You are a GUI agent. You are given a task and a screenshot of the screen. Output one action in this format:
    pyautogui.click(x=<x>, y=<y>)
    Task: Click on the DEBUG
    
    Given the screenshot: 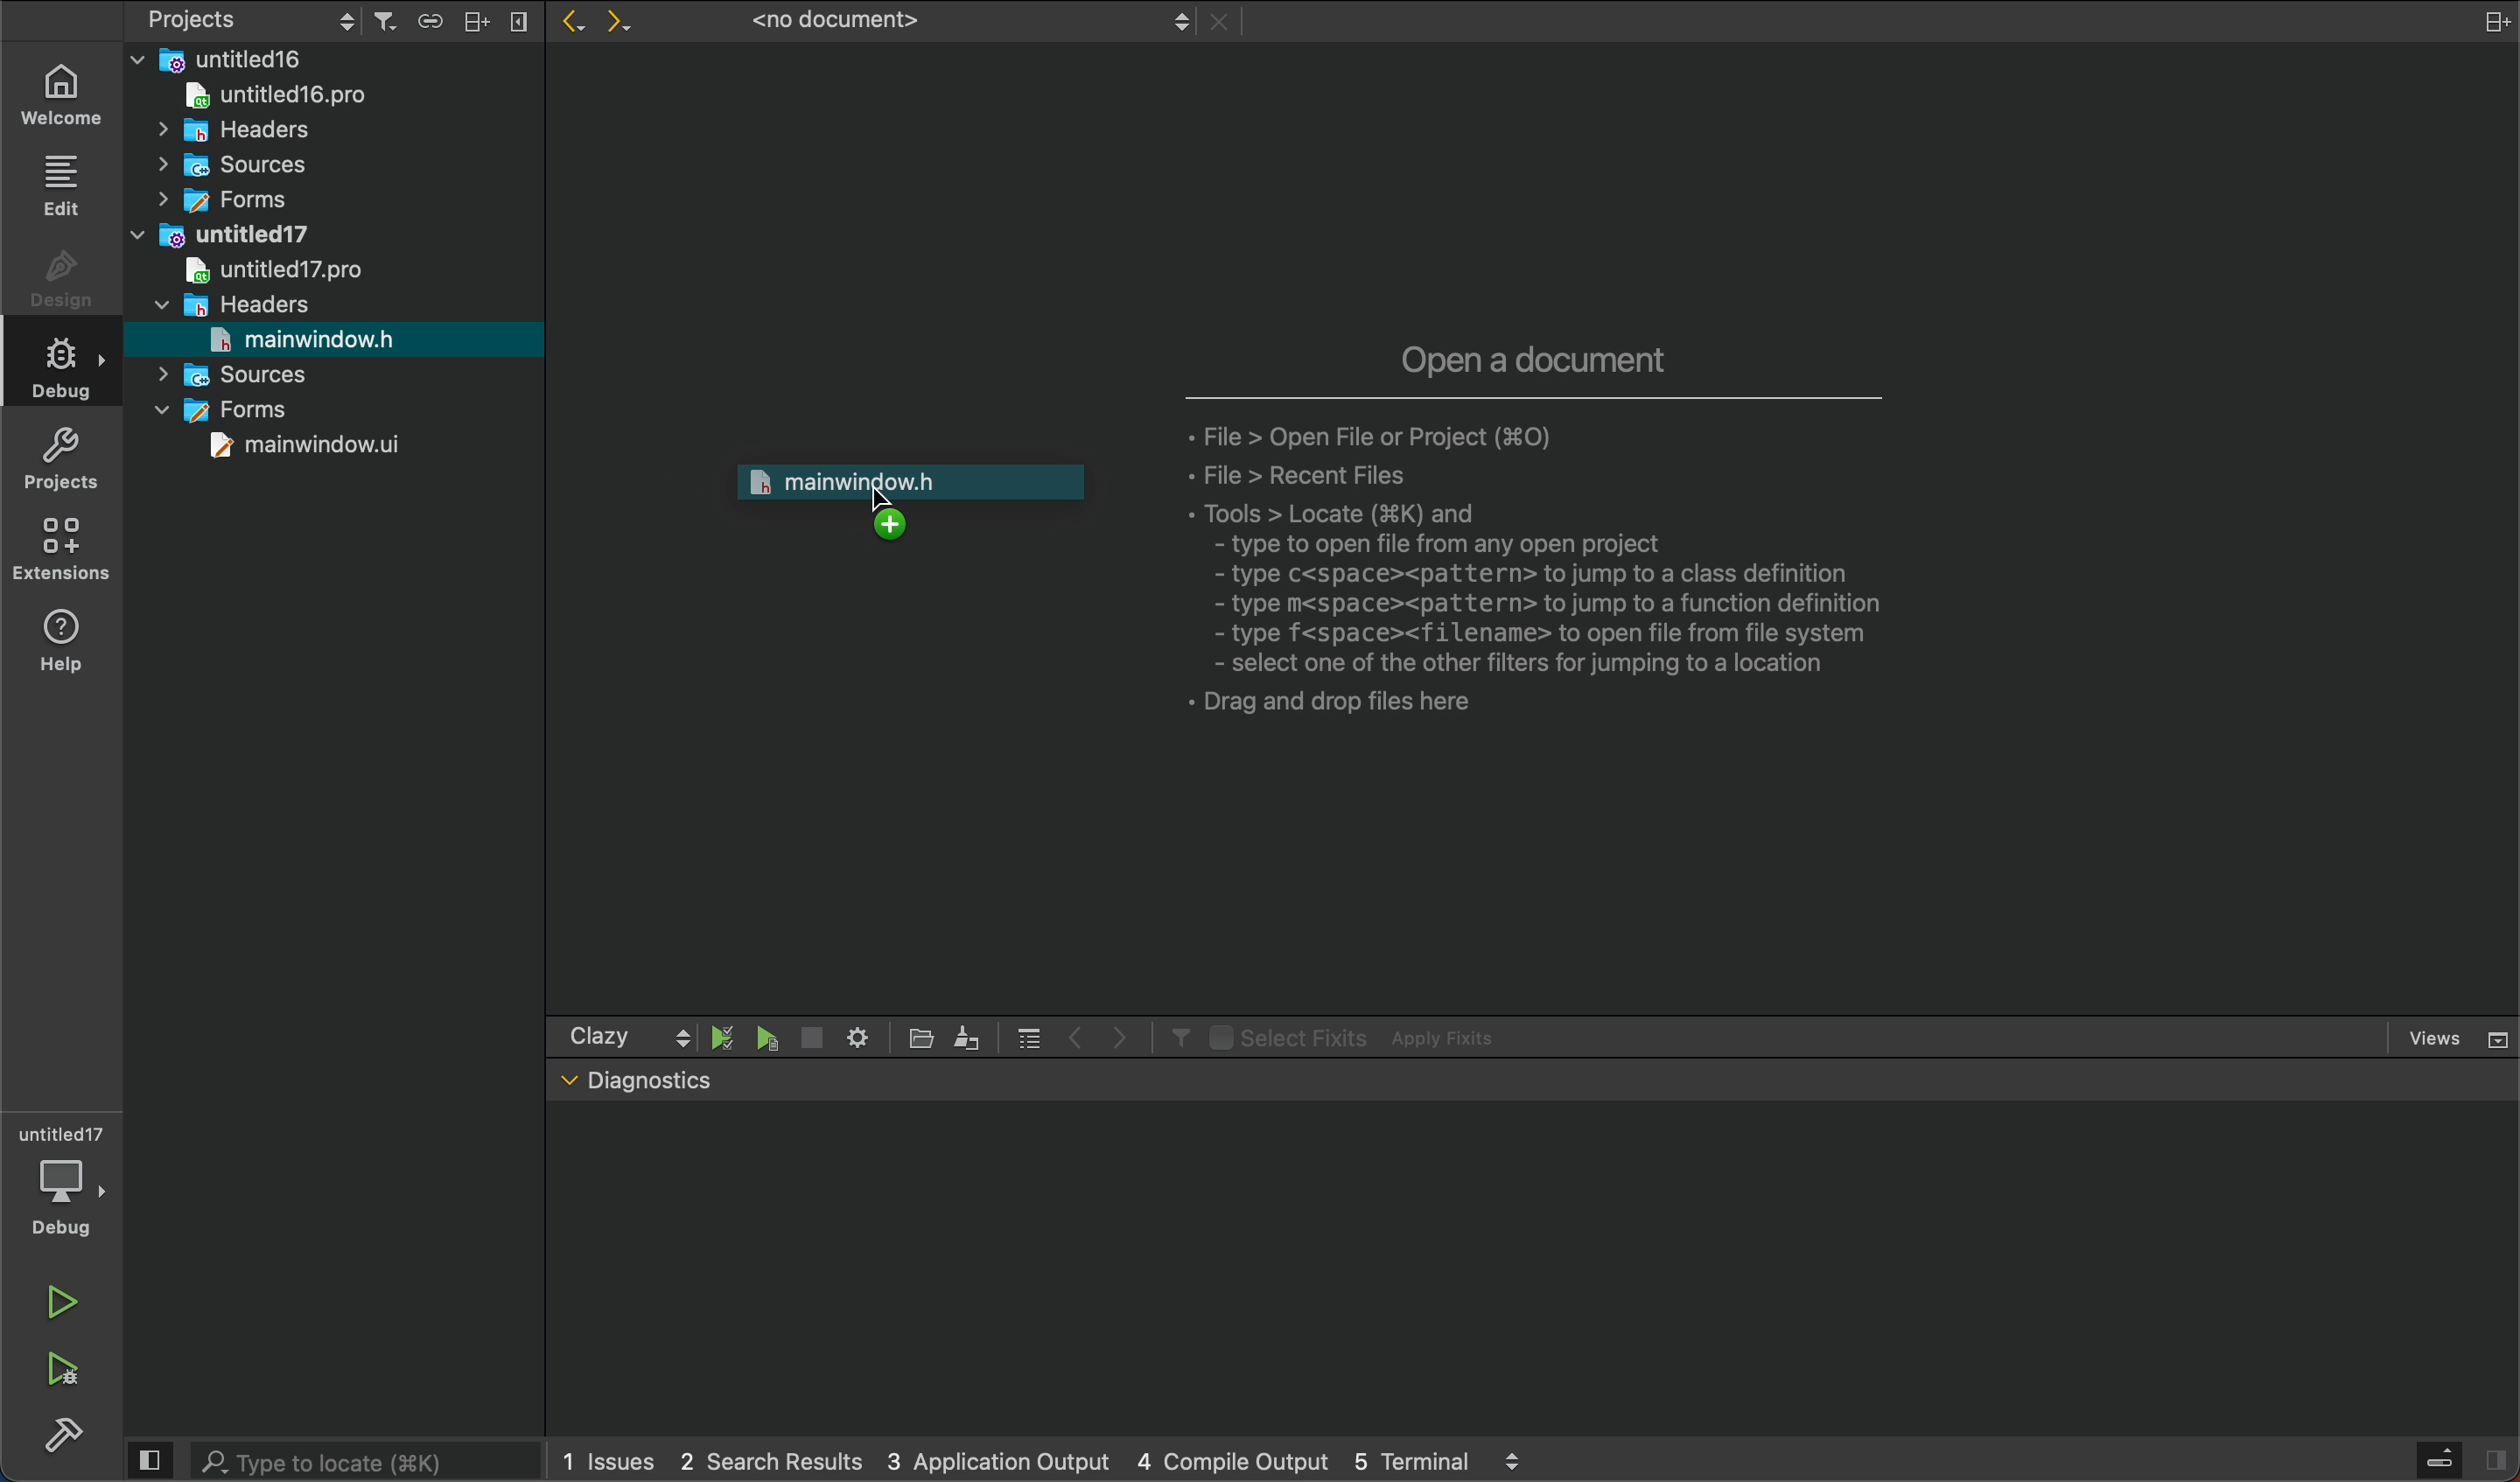 What is the action you would take?
    pyautogui.click(x=68, y=372)
    